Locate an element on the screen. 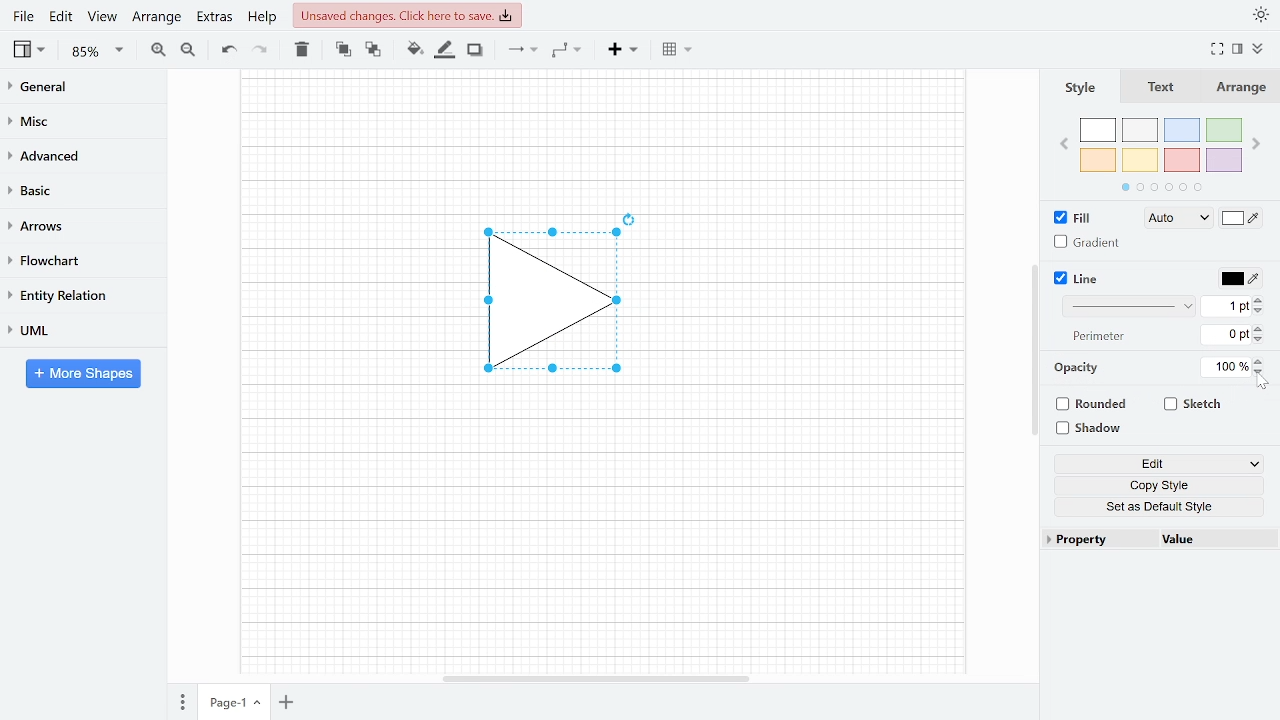  Arrows is located at coordinates (74, 225).